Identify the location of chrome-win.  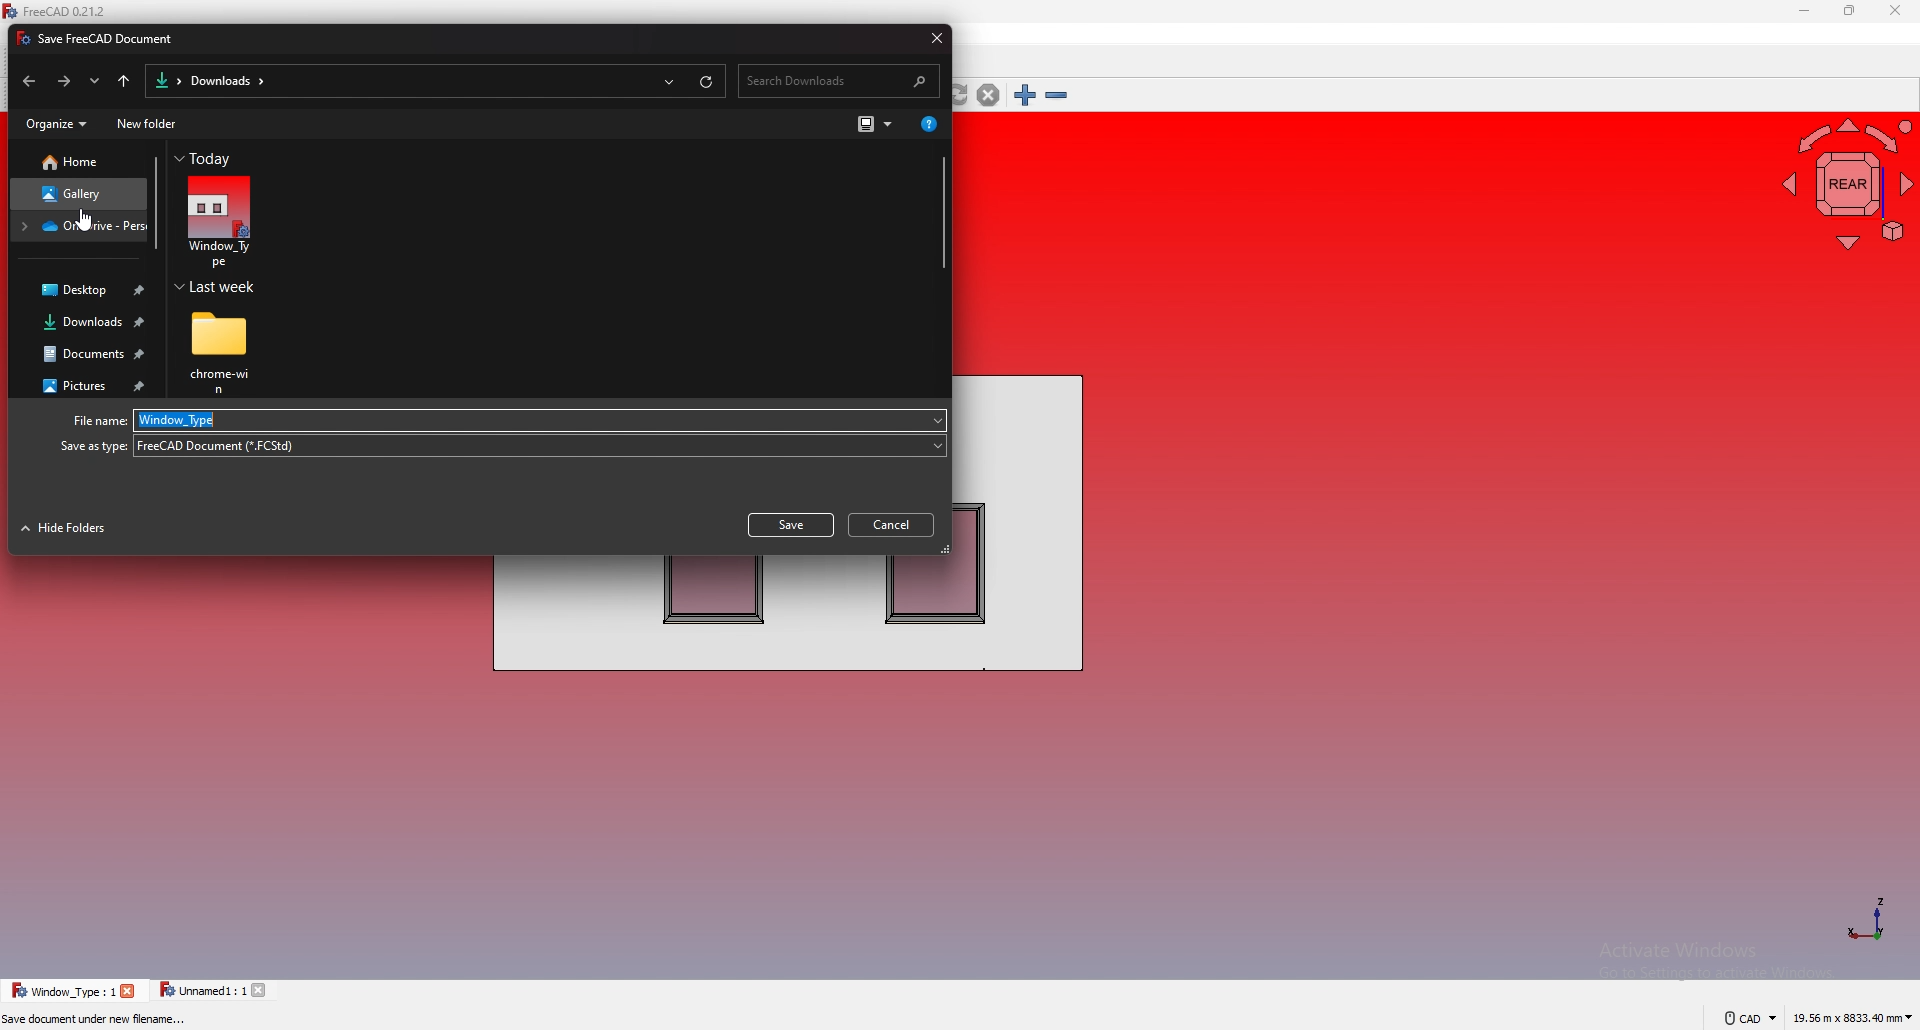
(222, 353).